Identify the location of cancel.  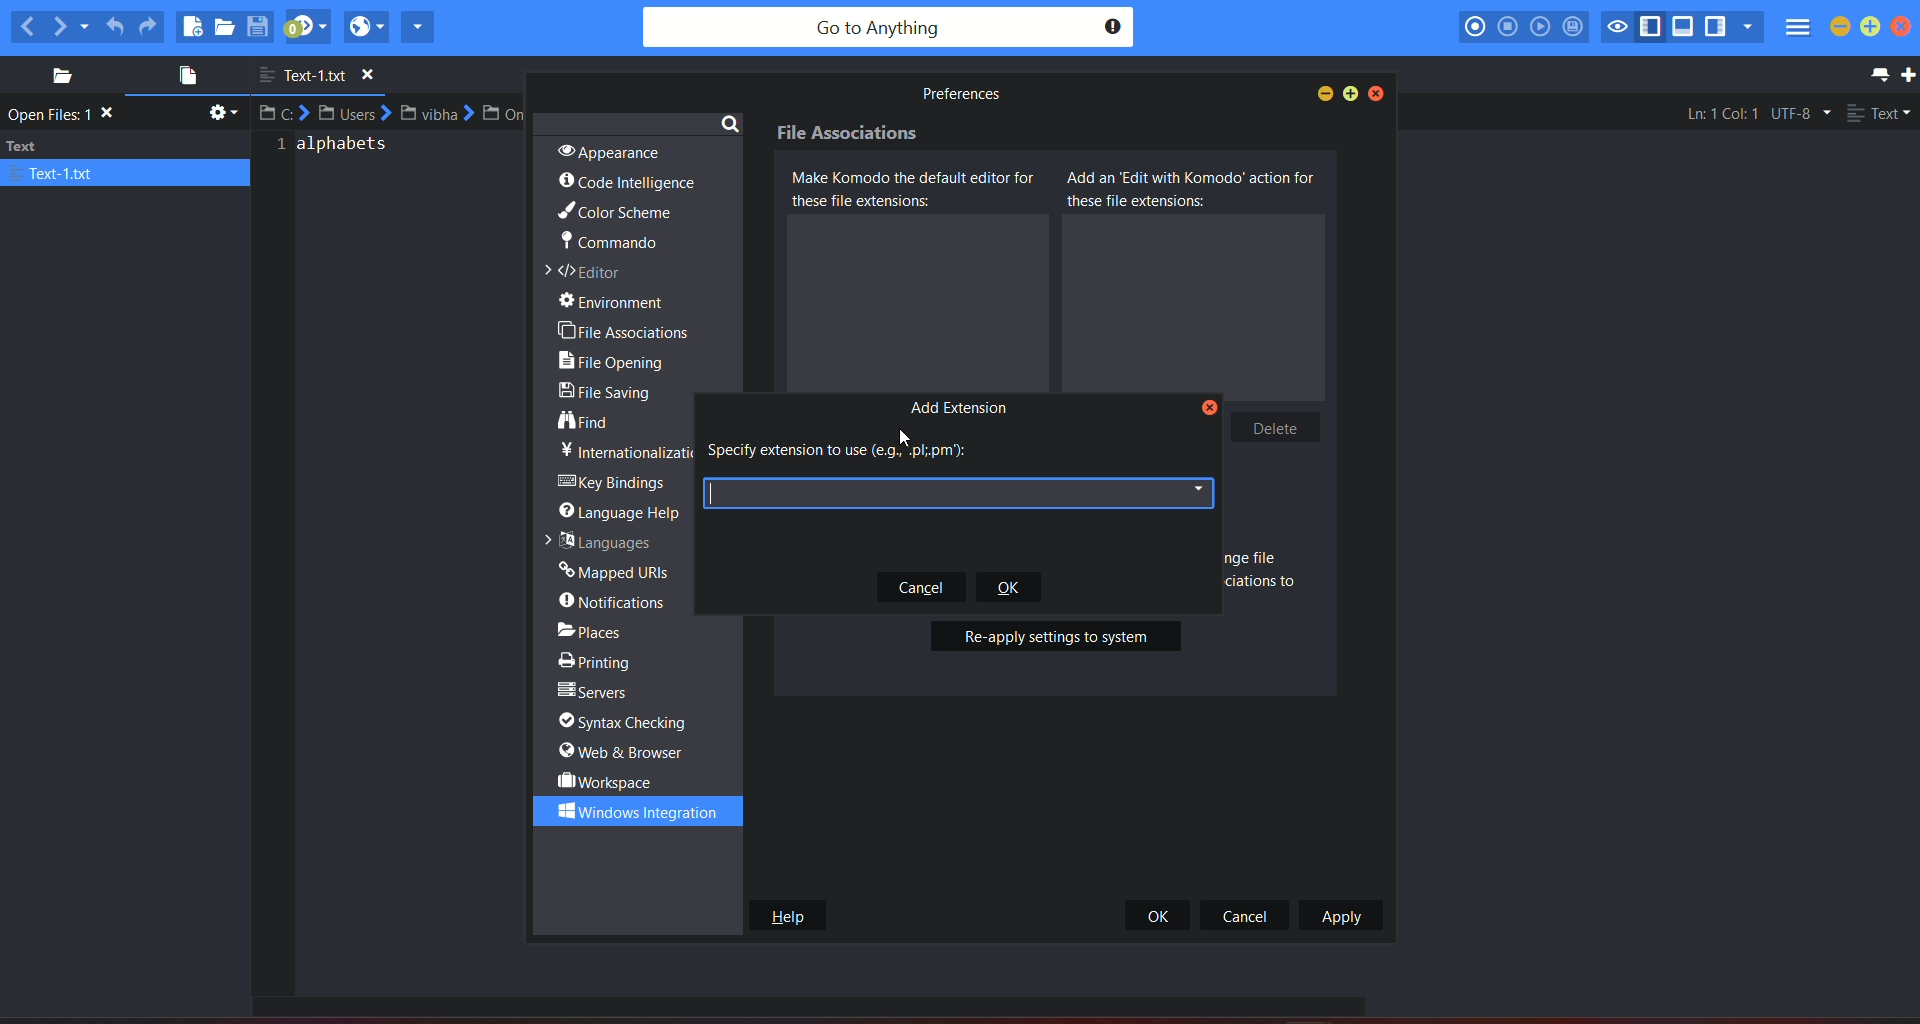
(1246, 915).